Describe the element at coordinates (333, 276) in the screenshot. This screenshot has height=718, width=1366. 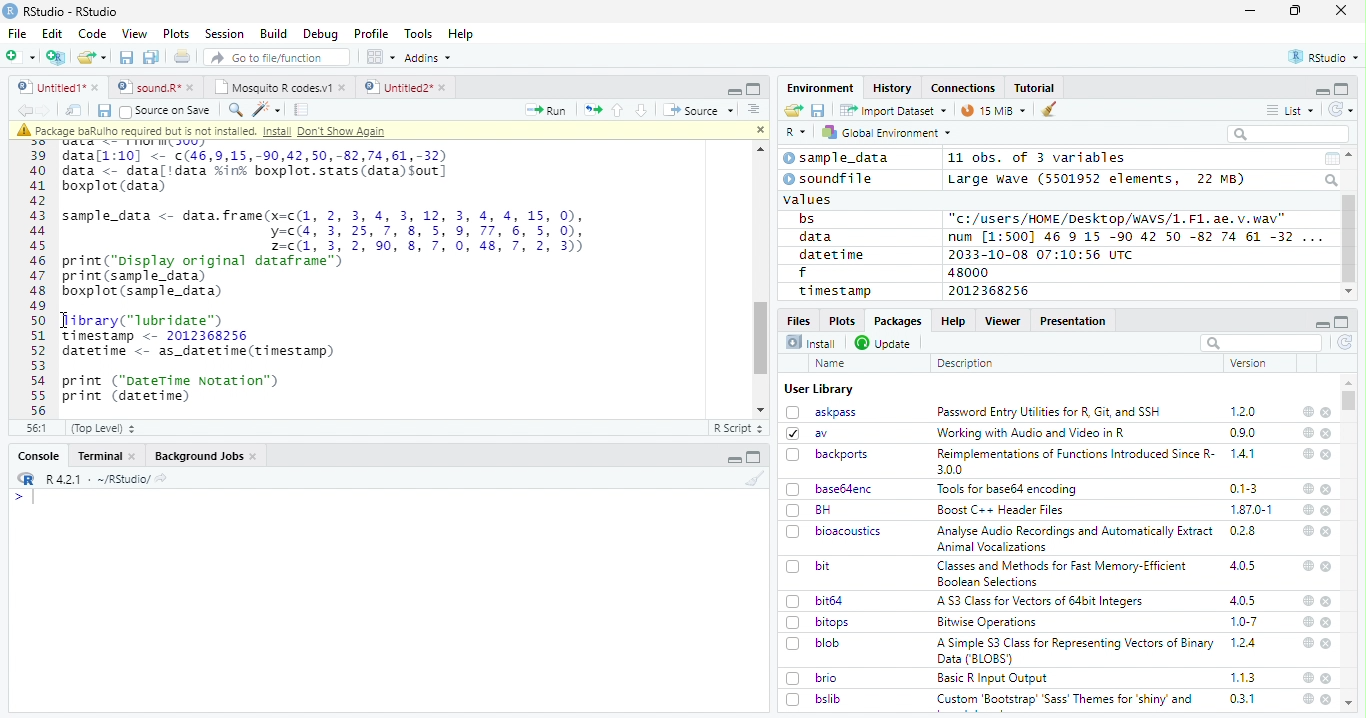
I see `data[1:10] <- c(46,9,15,-90,42,50,-82,74,61,-32)

data <_ data[!data ink boxplot.stats(data)sout]

boxplot (data)

sample_data <- data.frame(x=c(1, 2, 3, 4, 3, 12, 3, 4, 4, 15, 0),
y-c(4, 3, 25,7, 8,5, 9,77, 6,5, 0),
2=c(1, 3, 2, 90, 8, 7, 0, 48, 7, 2, 3))

print("pisplay original dataframe™)

print (sample_data)

boxplot (sample_data)

Jibrary("lubridate™)

Timestamp <- 2012368256

datetime <- as_datetime(tinestanp)

print ("DateTime Notation")

print (datetime)` at that location.